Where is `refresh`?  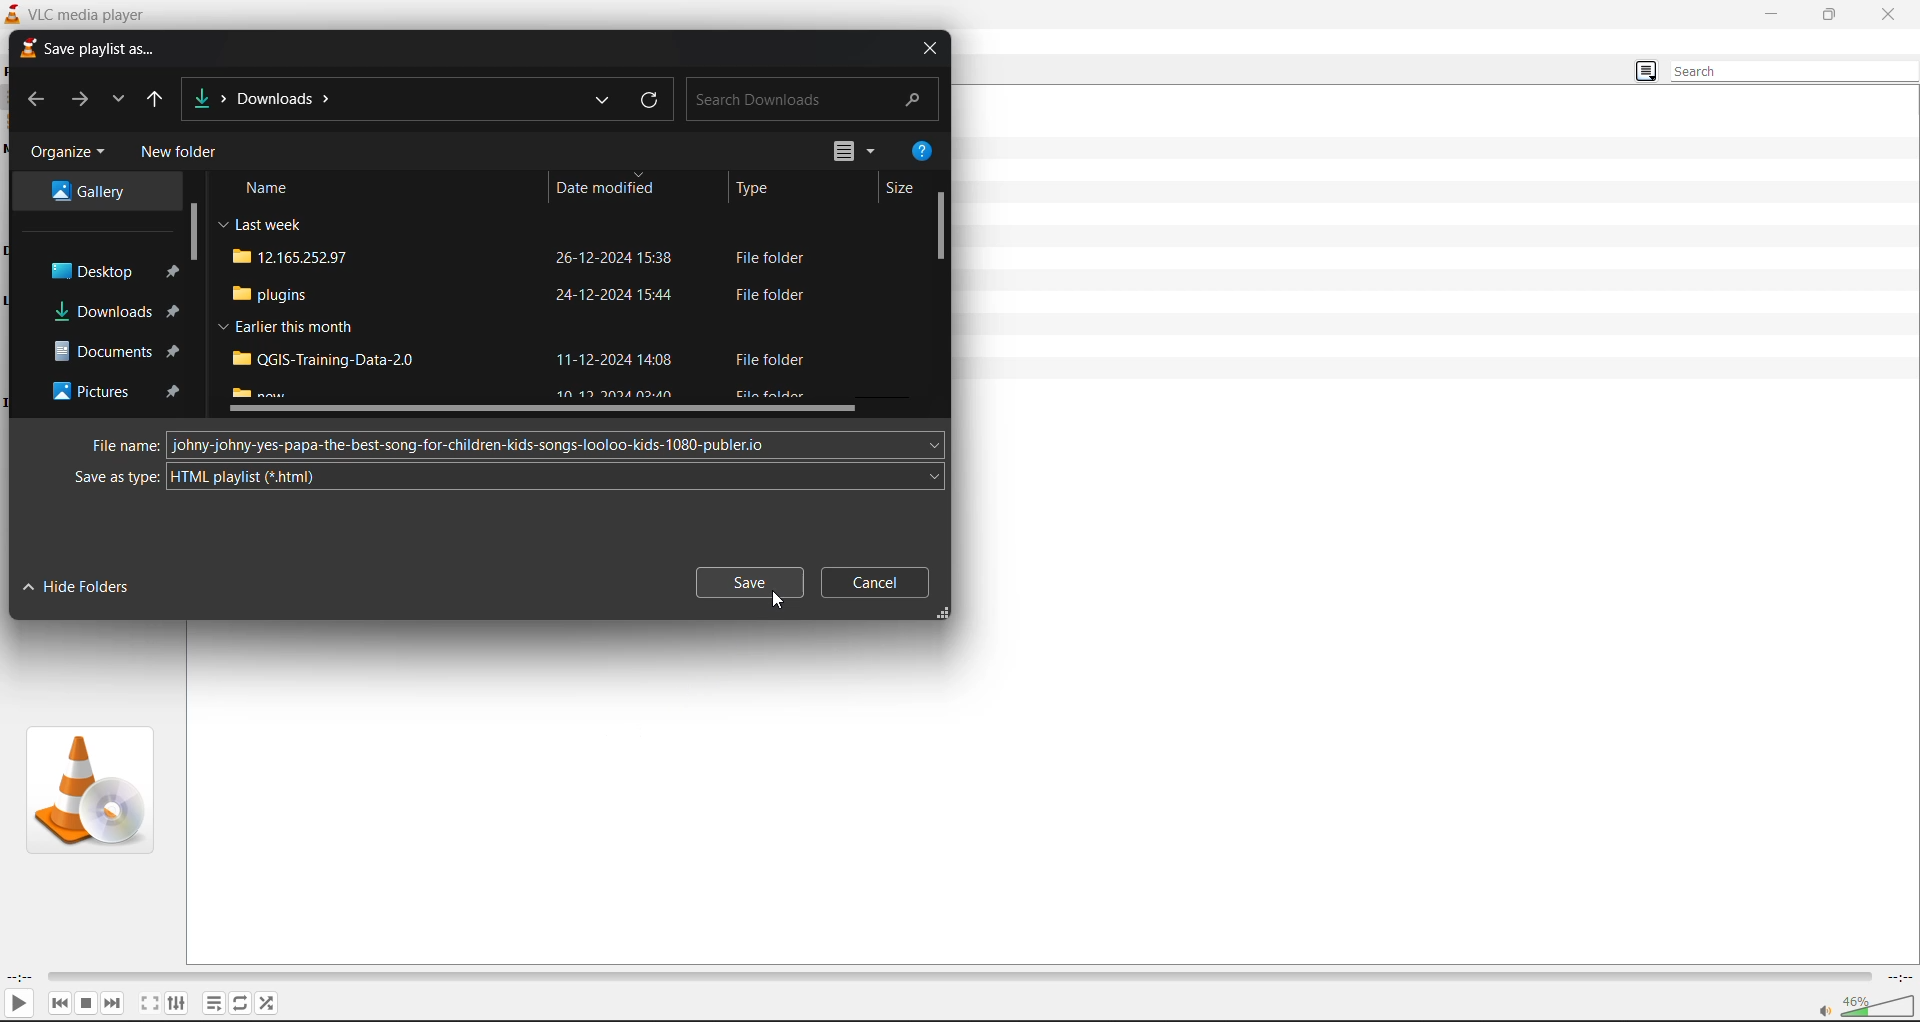
refresh is located at coordinates (652, 101).